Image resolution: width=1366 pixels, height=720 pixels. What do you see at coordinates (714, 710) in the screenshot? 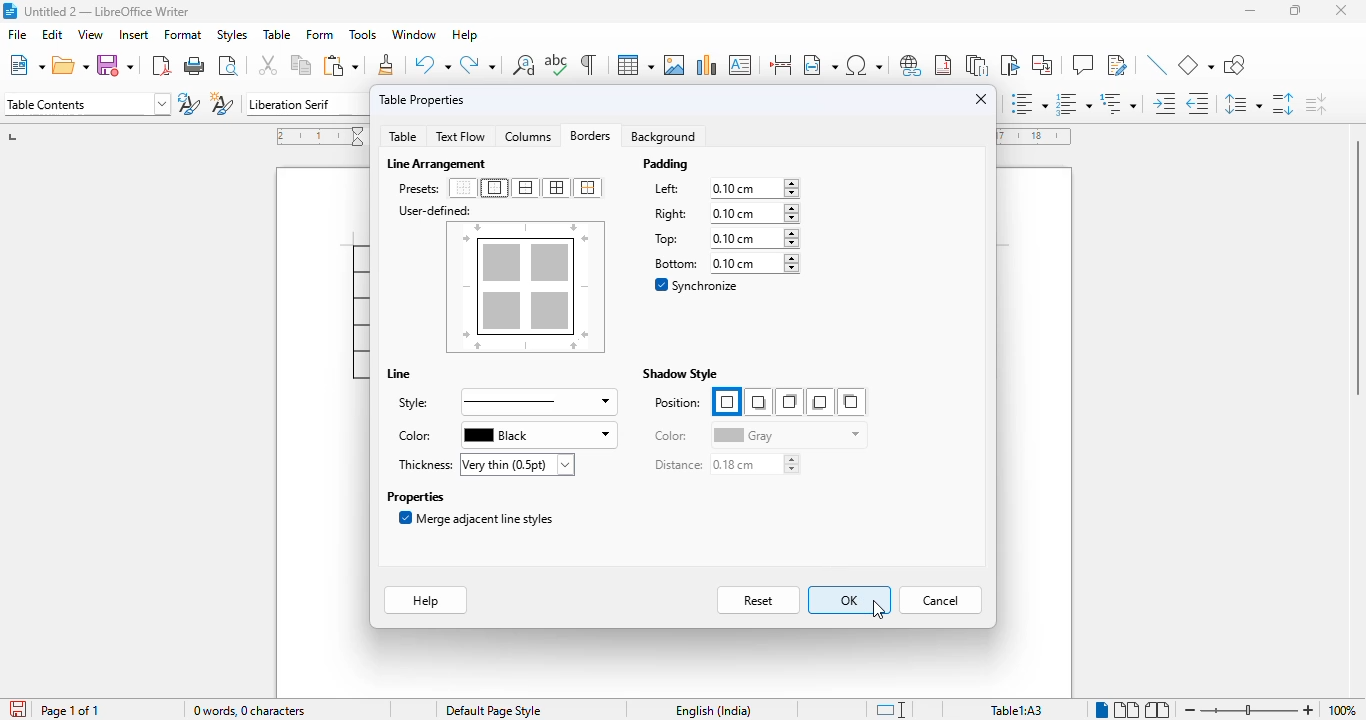
I see `English (India)` at bounding box center [714, 710].